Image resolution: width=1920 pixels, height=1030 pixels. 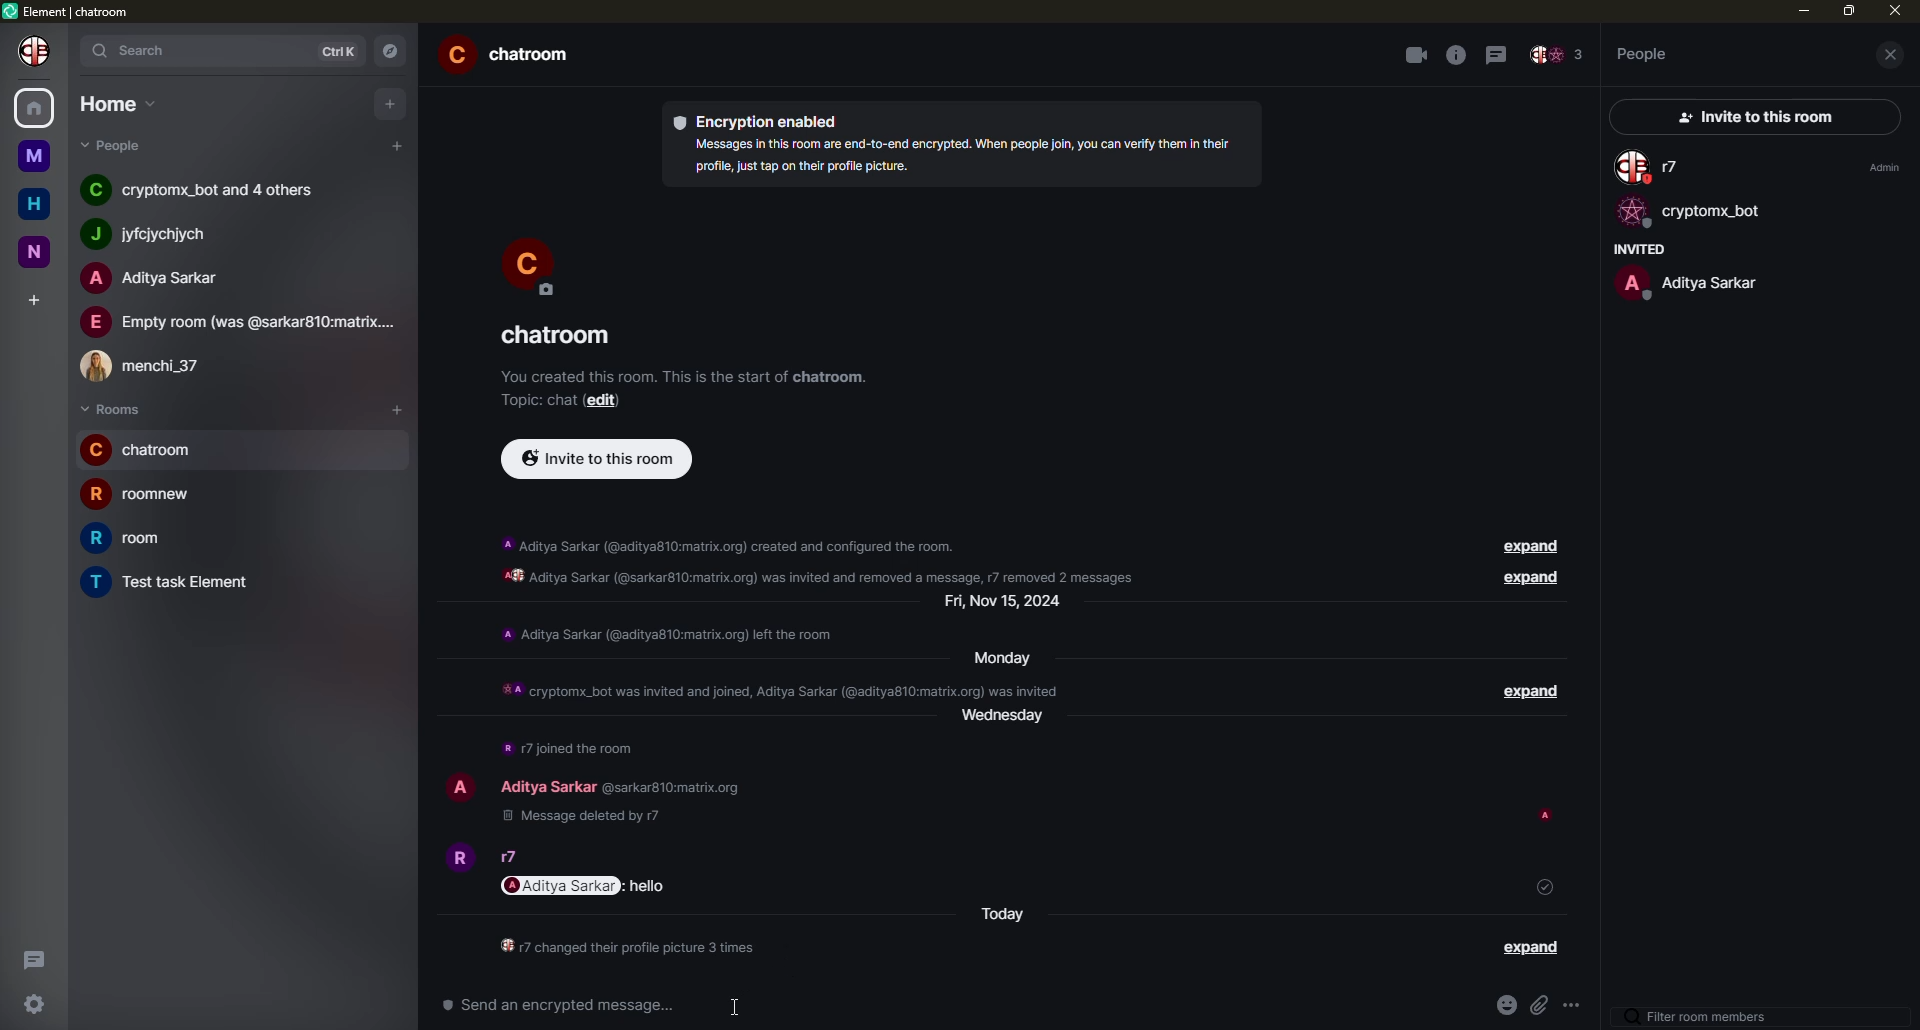 What do you see at coordinates (72, 13) in the screenshot?
I see `element` at bounding box center [72, 13].